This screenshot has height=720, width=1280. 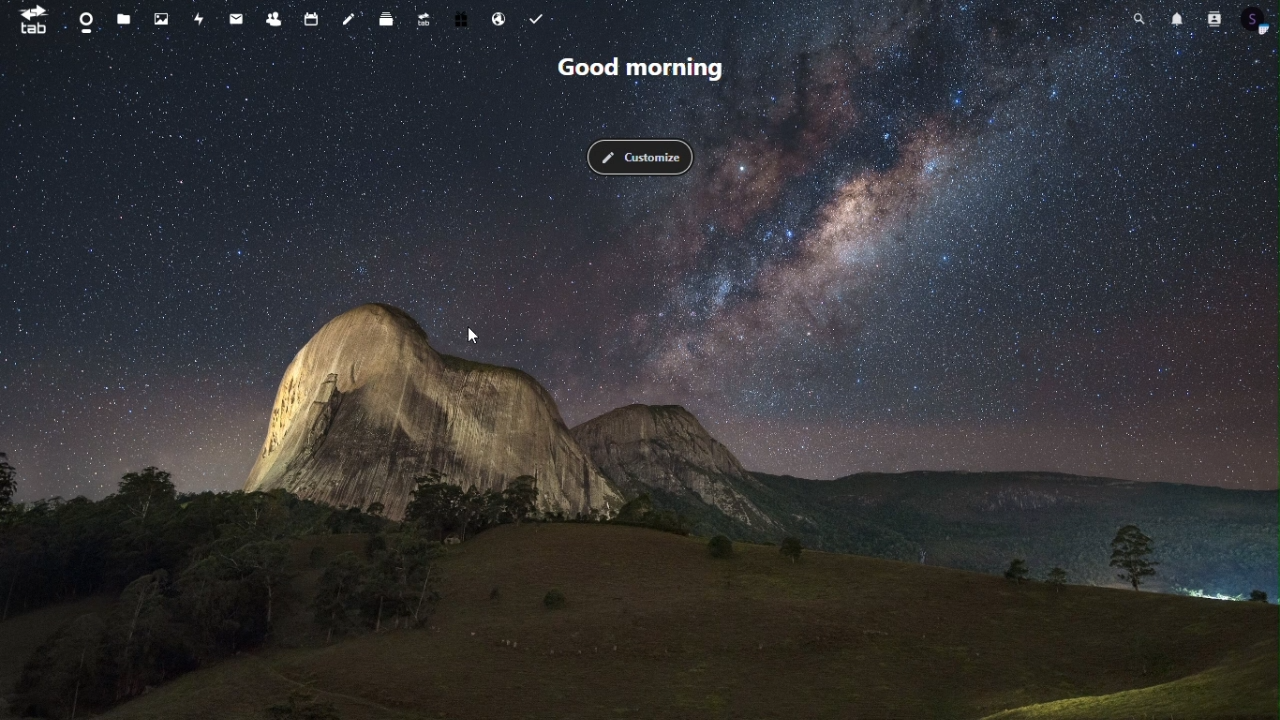 What do you see at coordinates (1256, 21) in the screenshot?
I see `profile` at bounding box center [1256, 21].